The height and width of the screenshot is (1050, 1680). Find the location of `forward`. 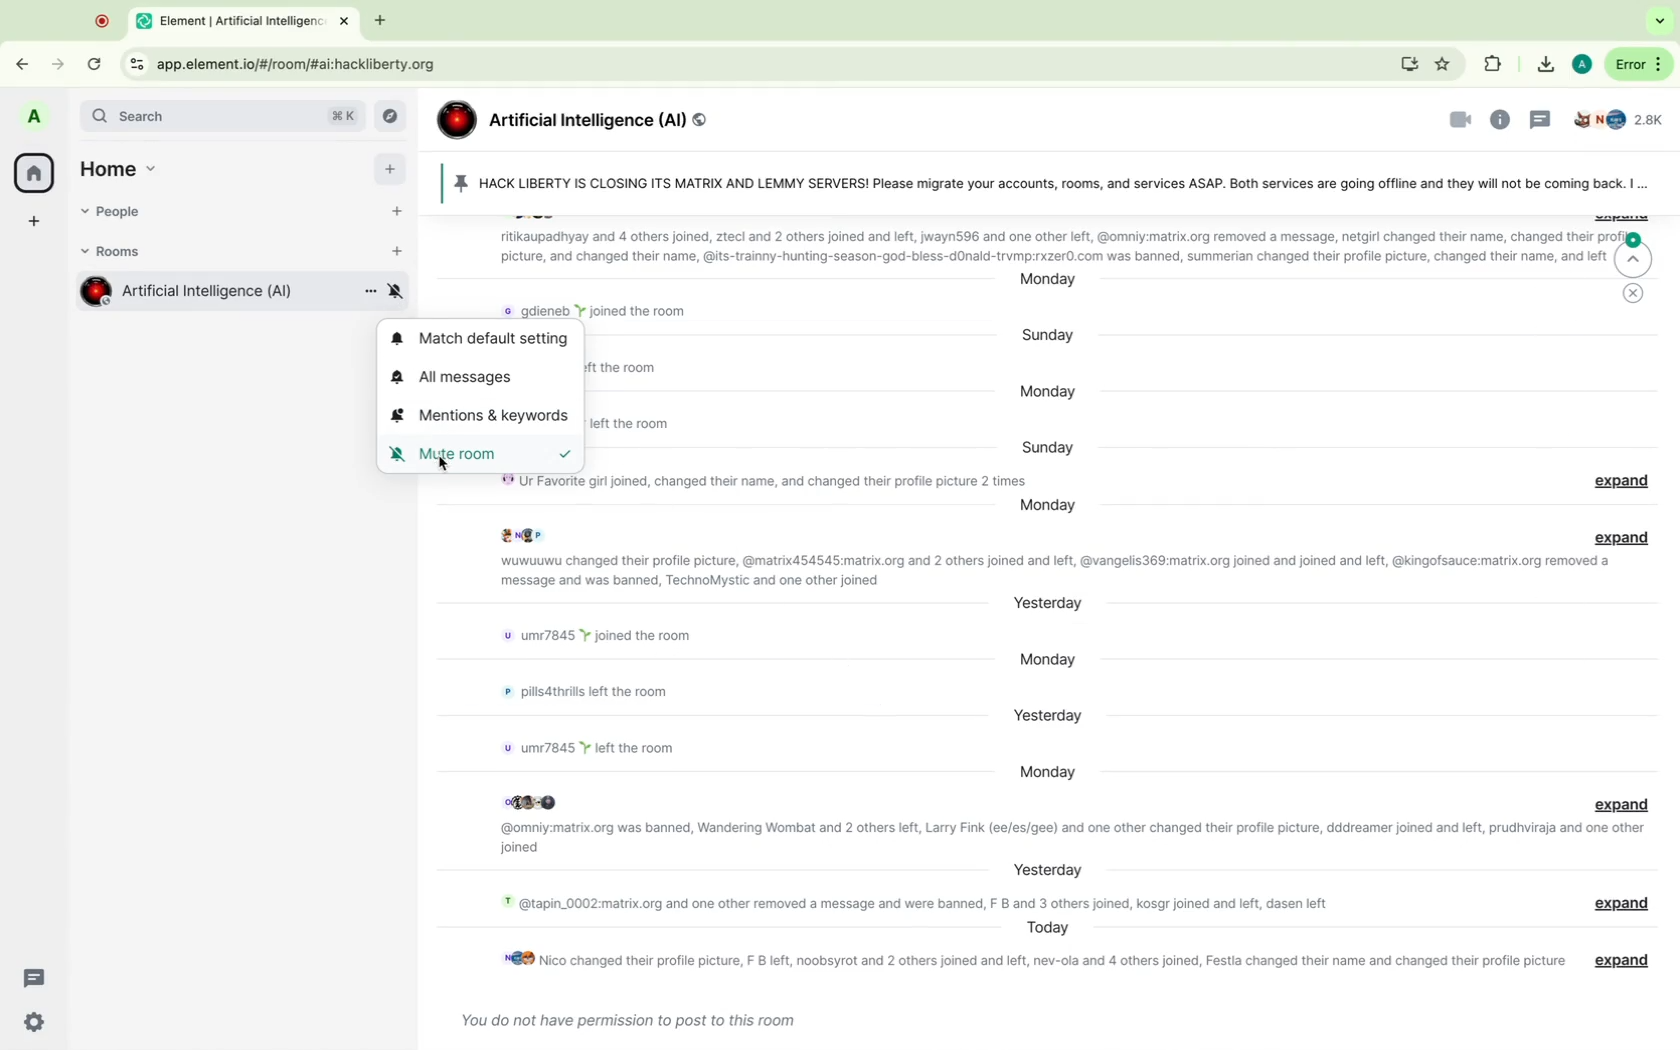

forward is located at coordinates (55, 63).